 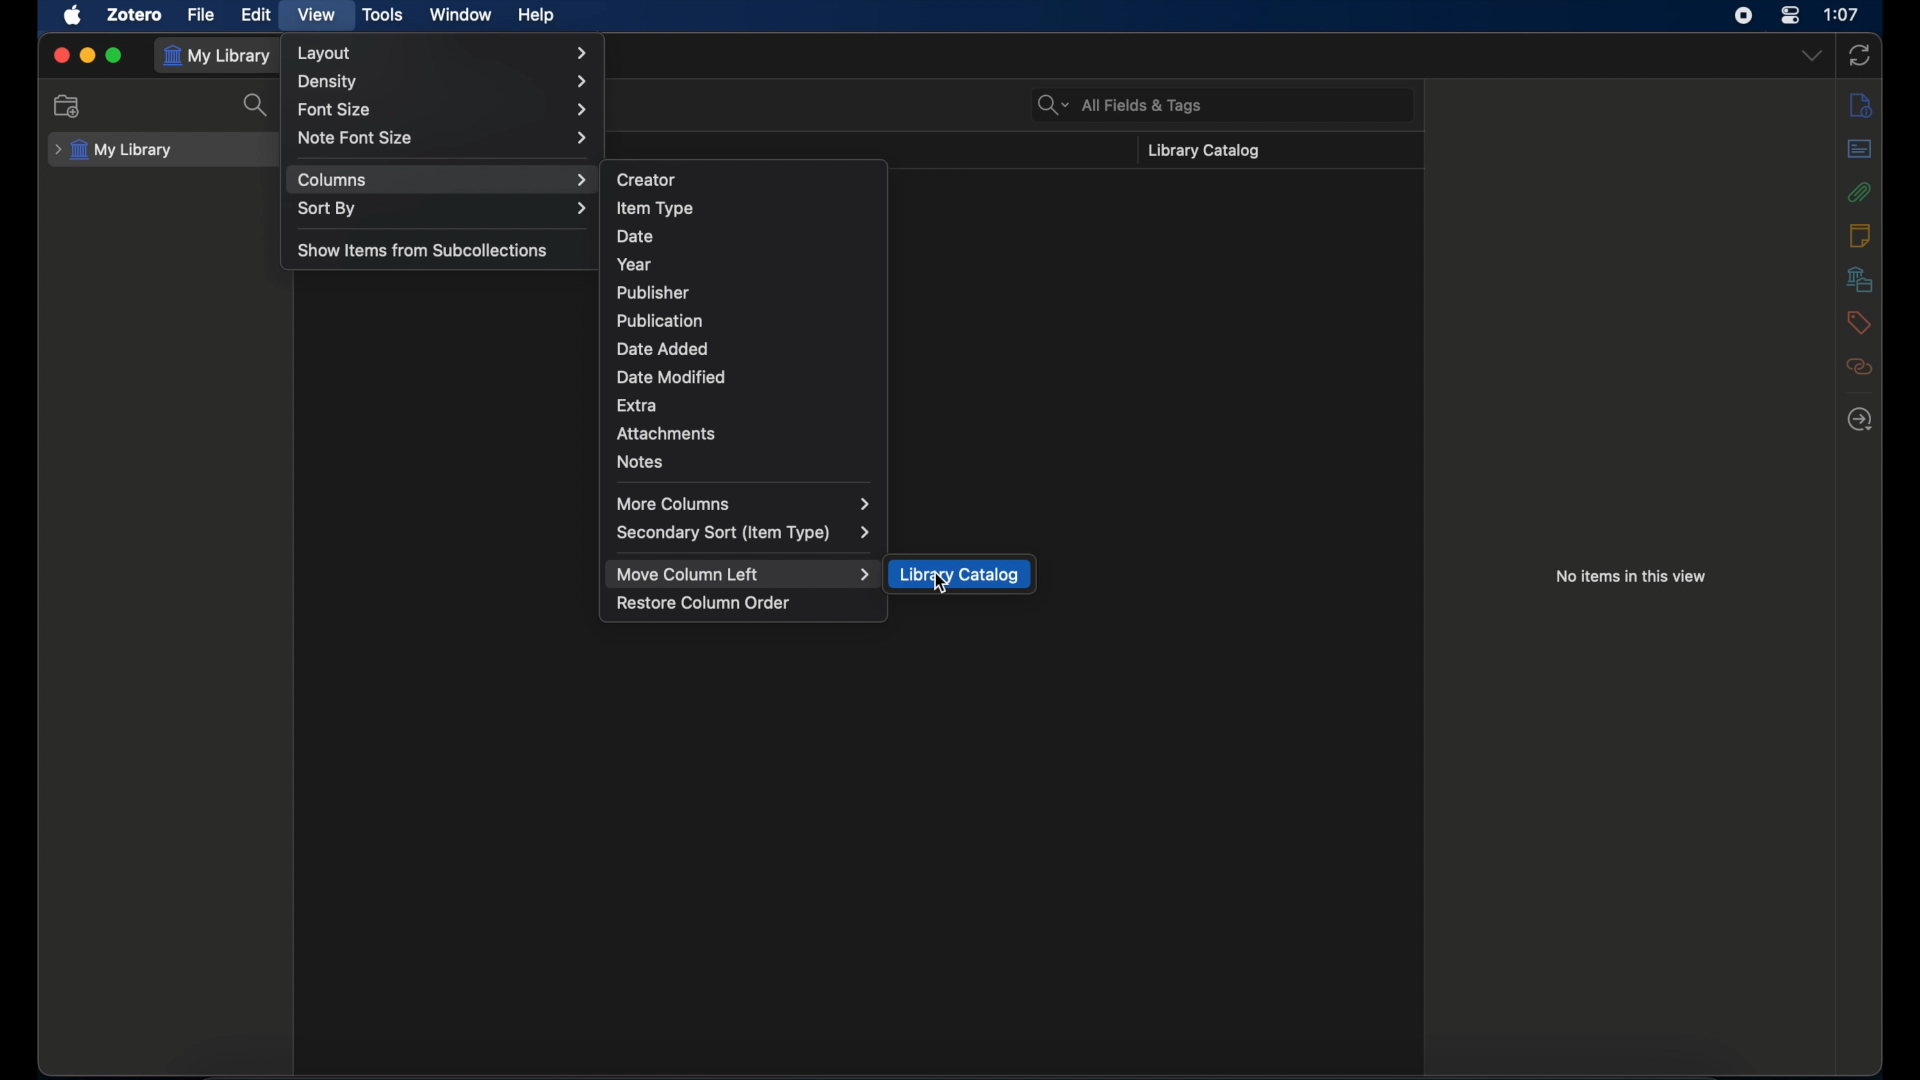 I want to click on minimize, so click(x=86, y=55).